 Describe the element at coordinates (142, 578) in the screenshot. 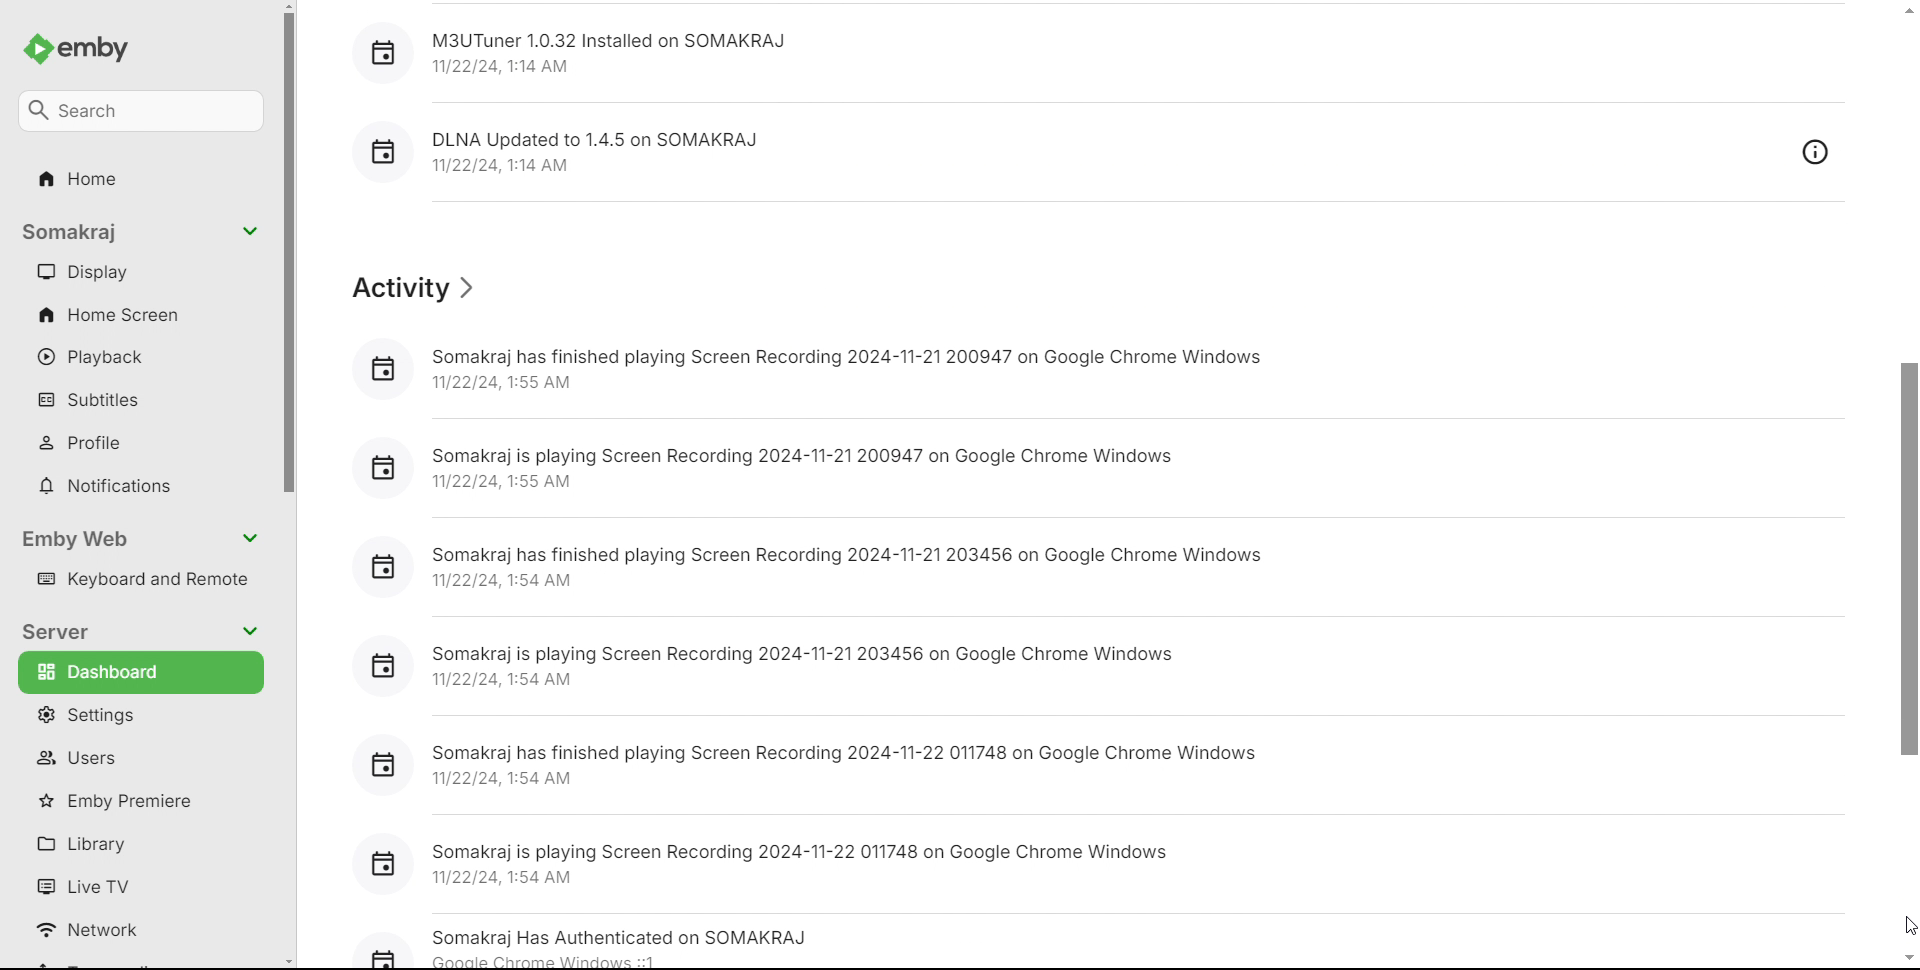

I see `keyboard and remote` at that location.